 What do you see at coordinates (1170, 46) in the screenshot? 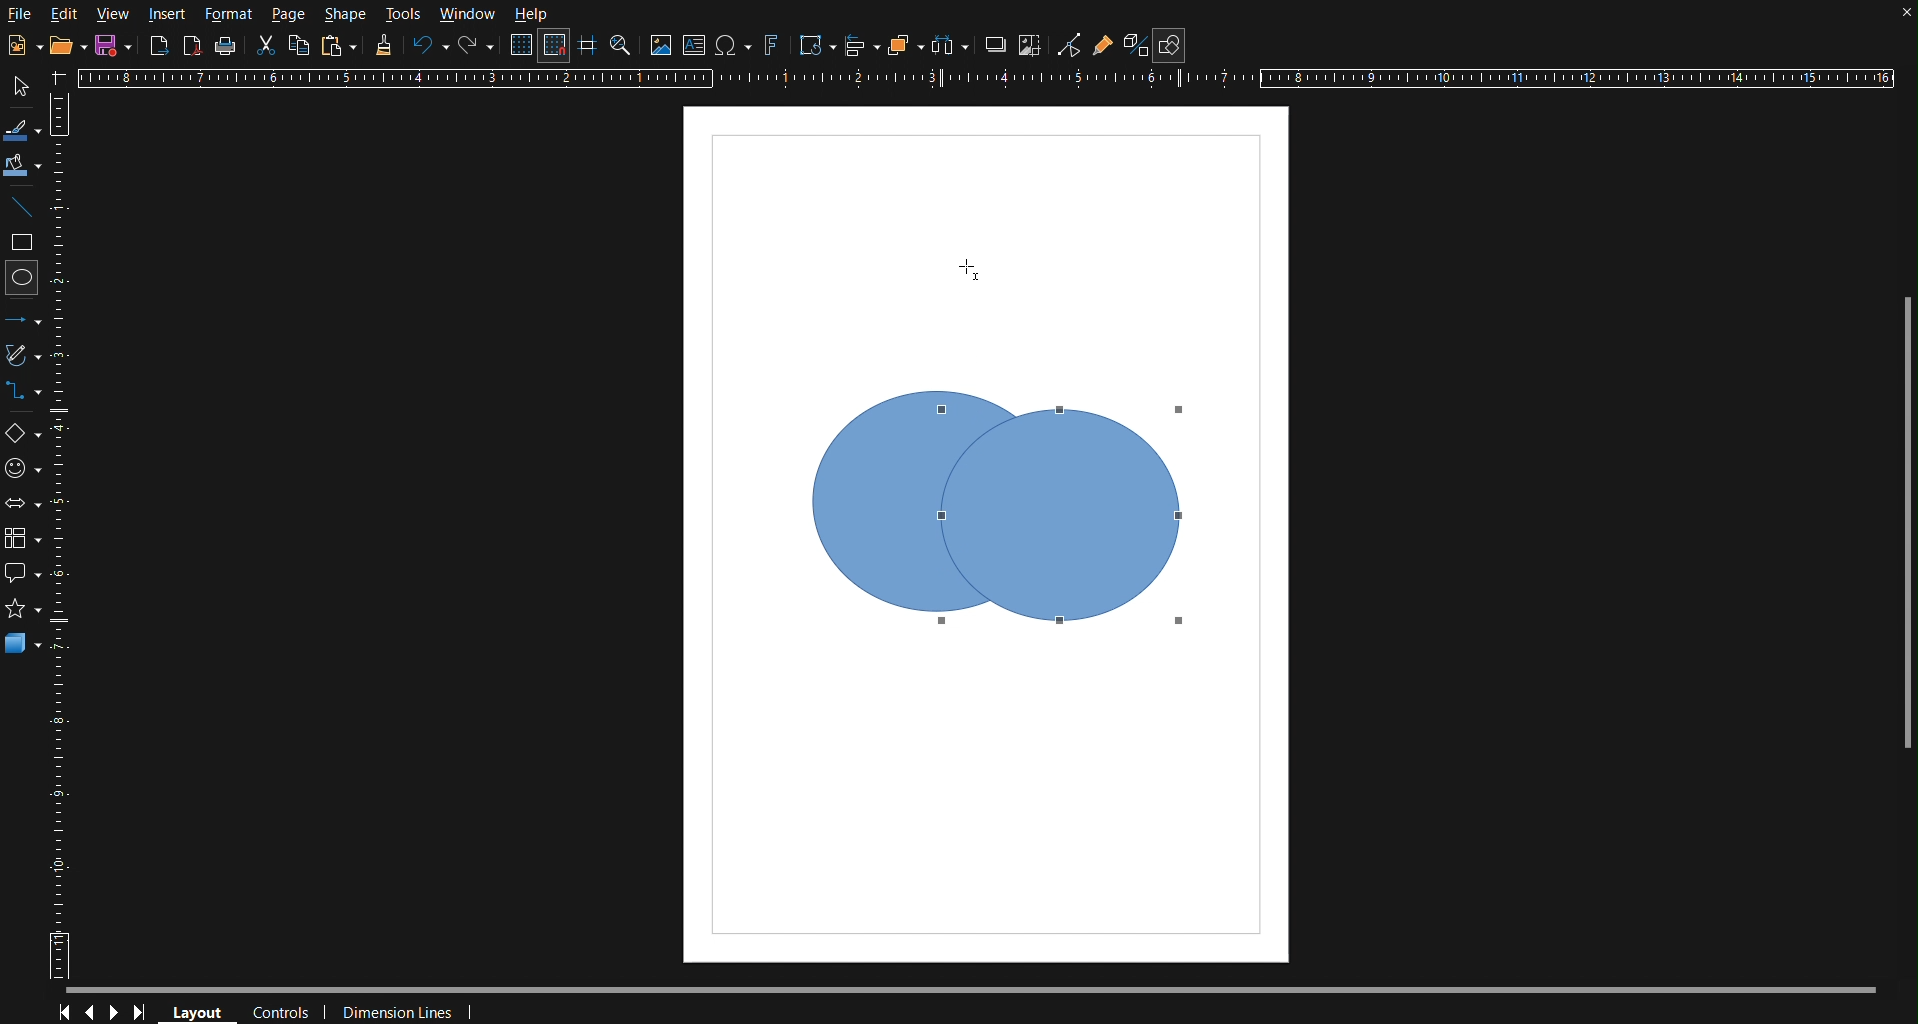
I see `Show Draw Functions` at bounding box center [1170, 46].